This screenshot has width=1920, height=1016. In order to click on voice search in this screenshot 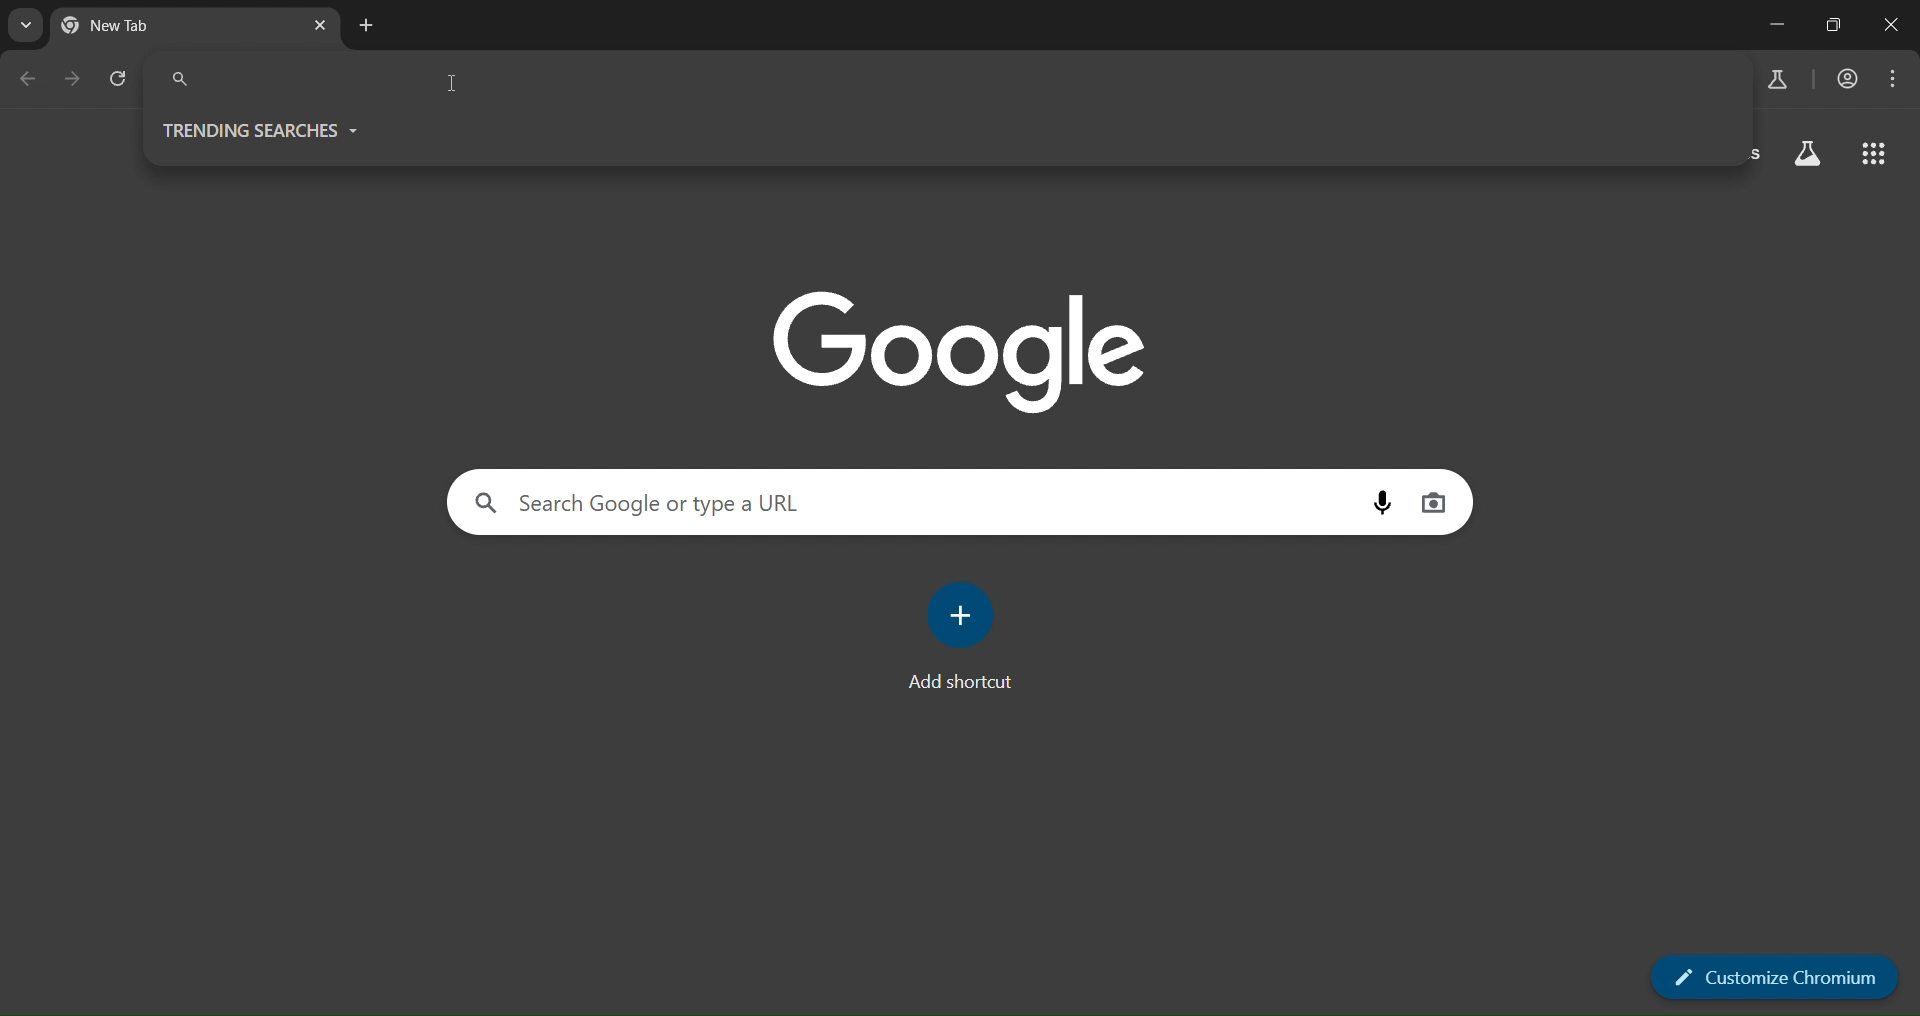, I will do `click(1380, 505)`.